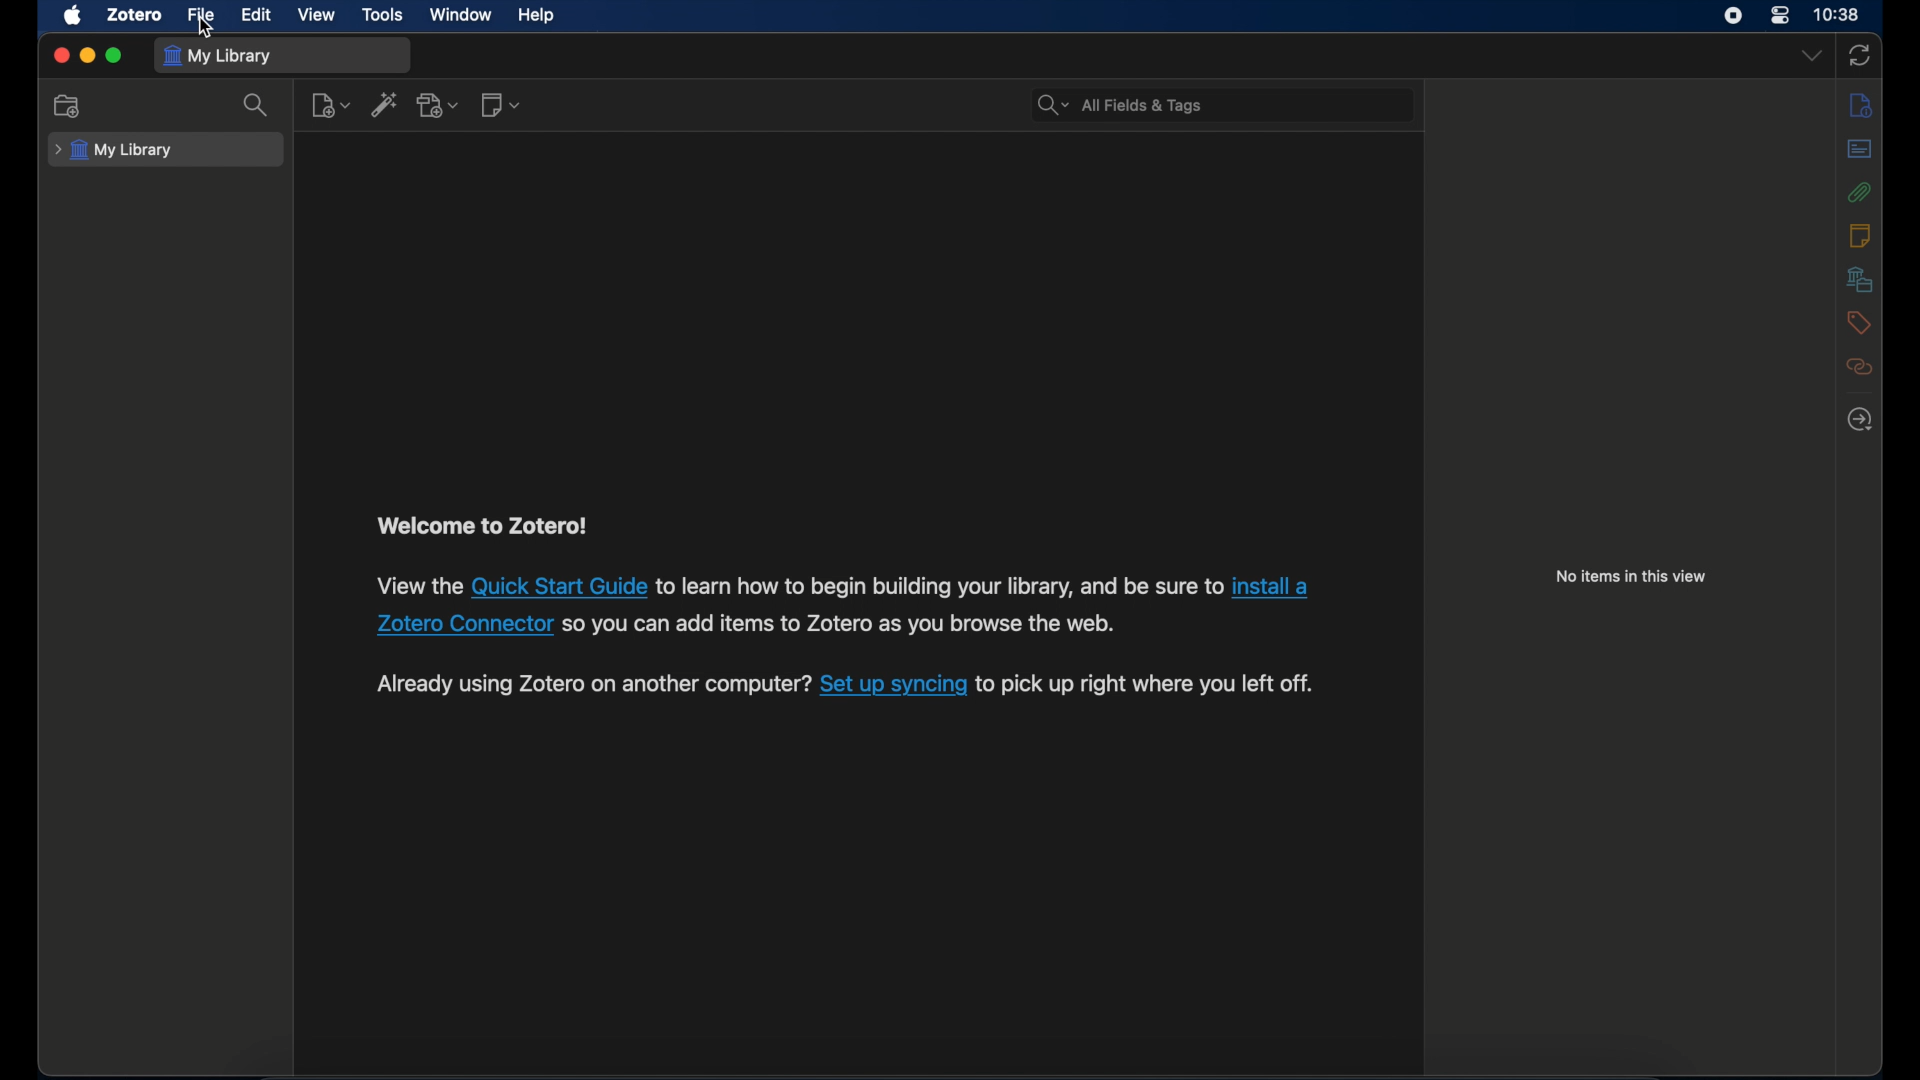  I want to click on cursor, so click(204, 27).